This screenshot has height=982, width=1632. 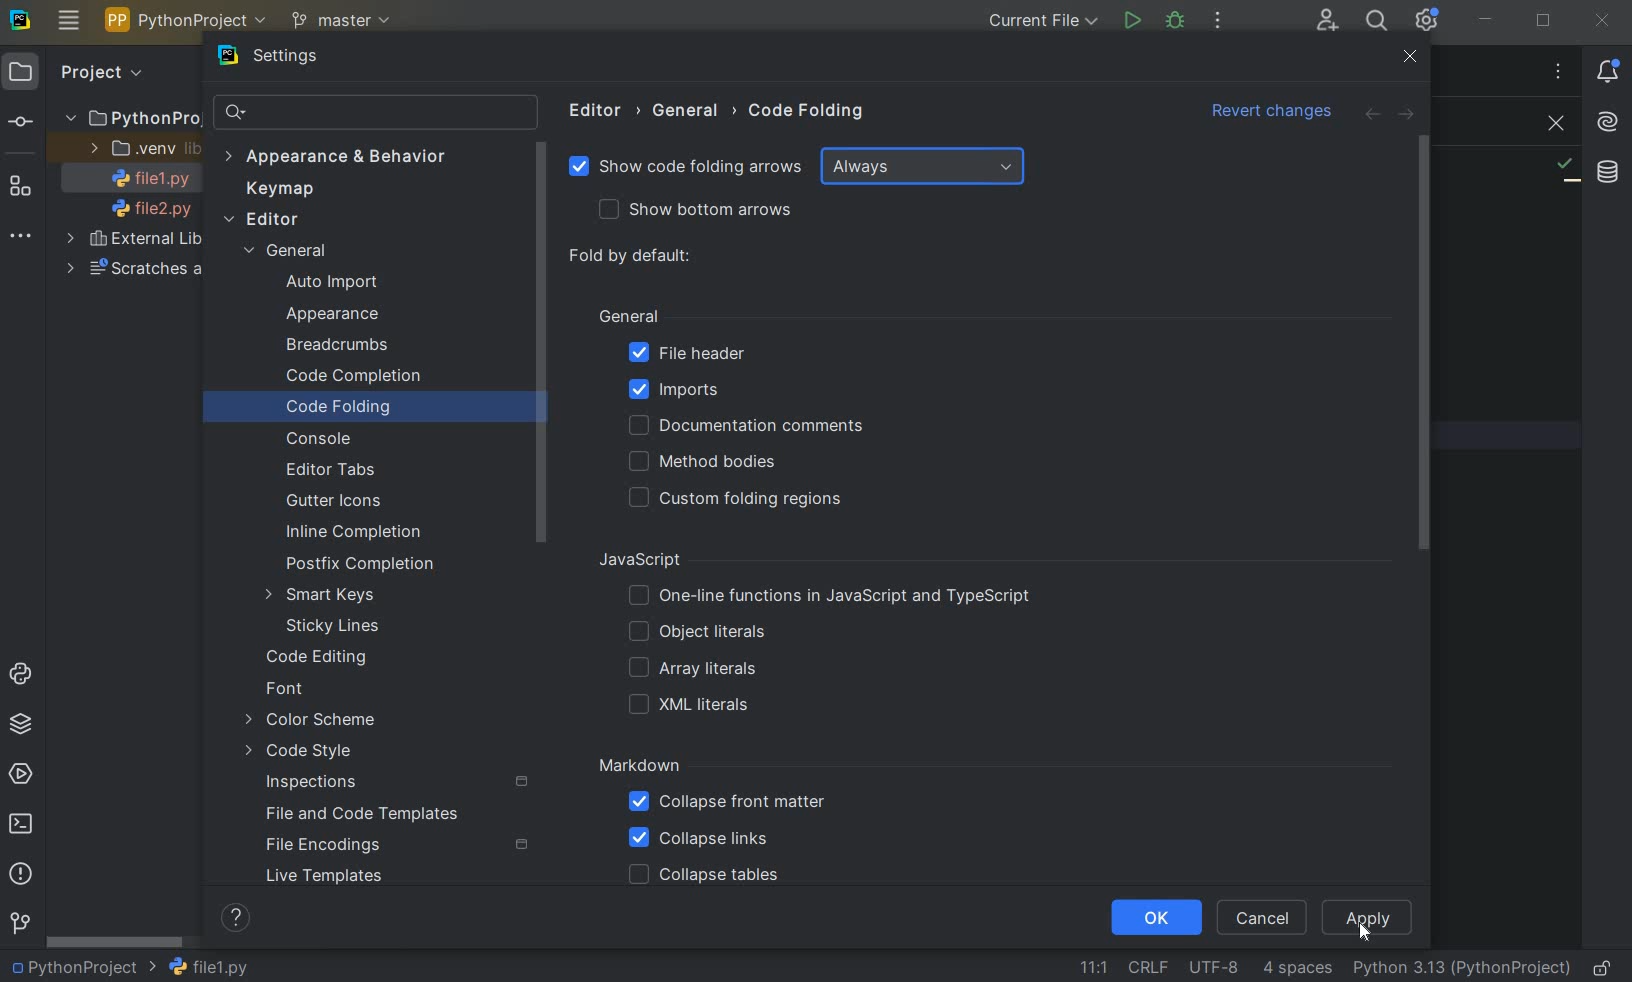 What do you see at coordinates (339, 502) in the screenshot?
I see `GUTTER ICONS` at bounding box center [339, 502].